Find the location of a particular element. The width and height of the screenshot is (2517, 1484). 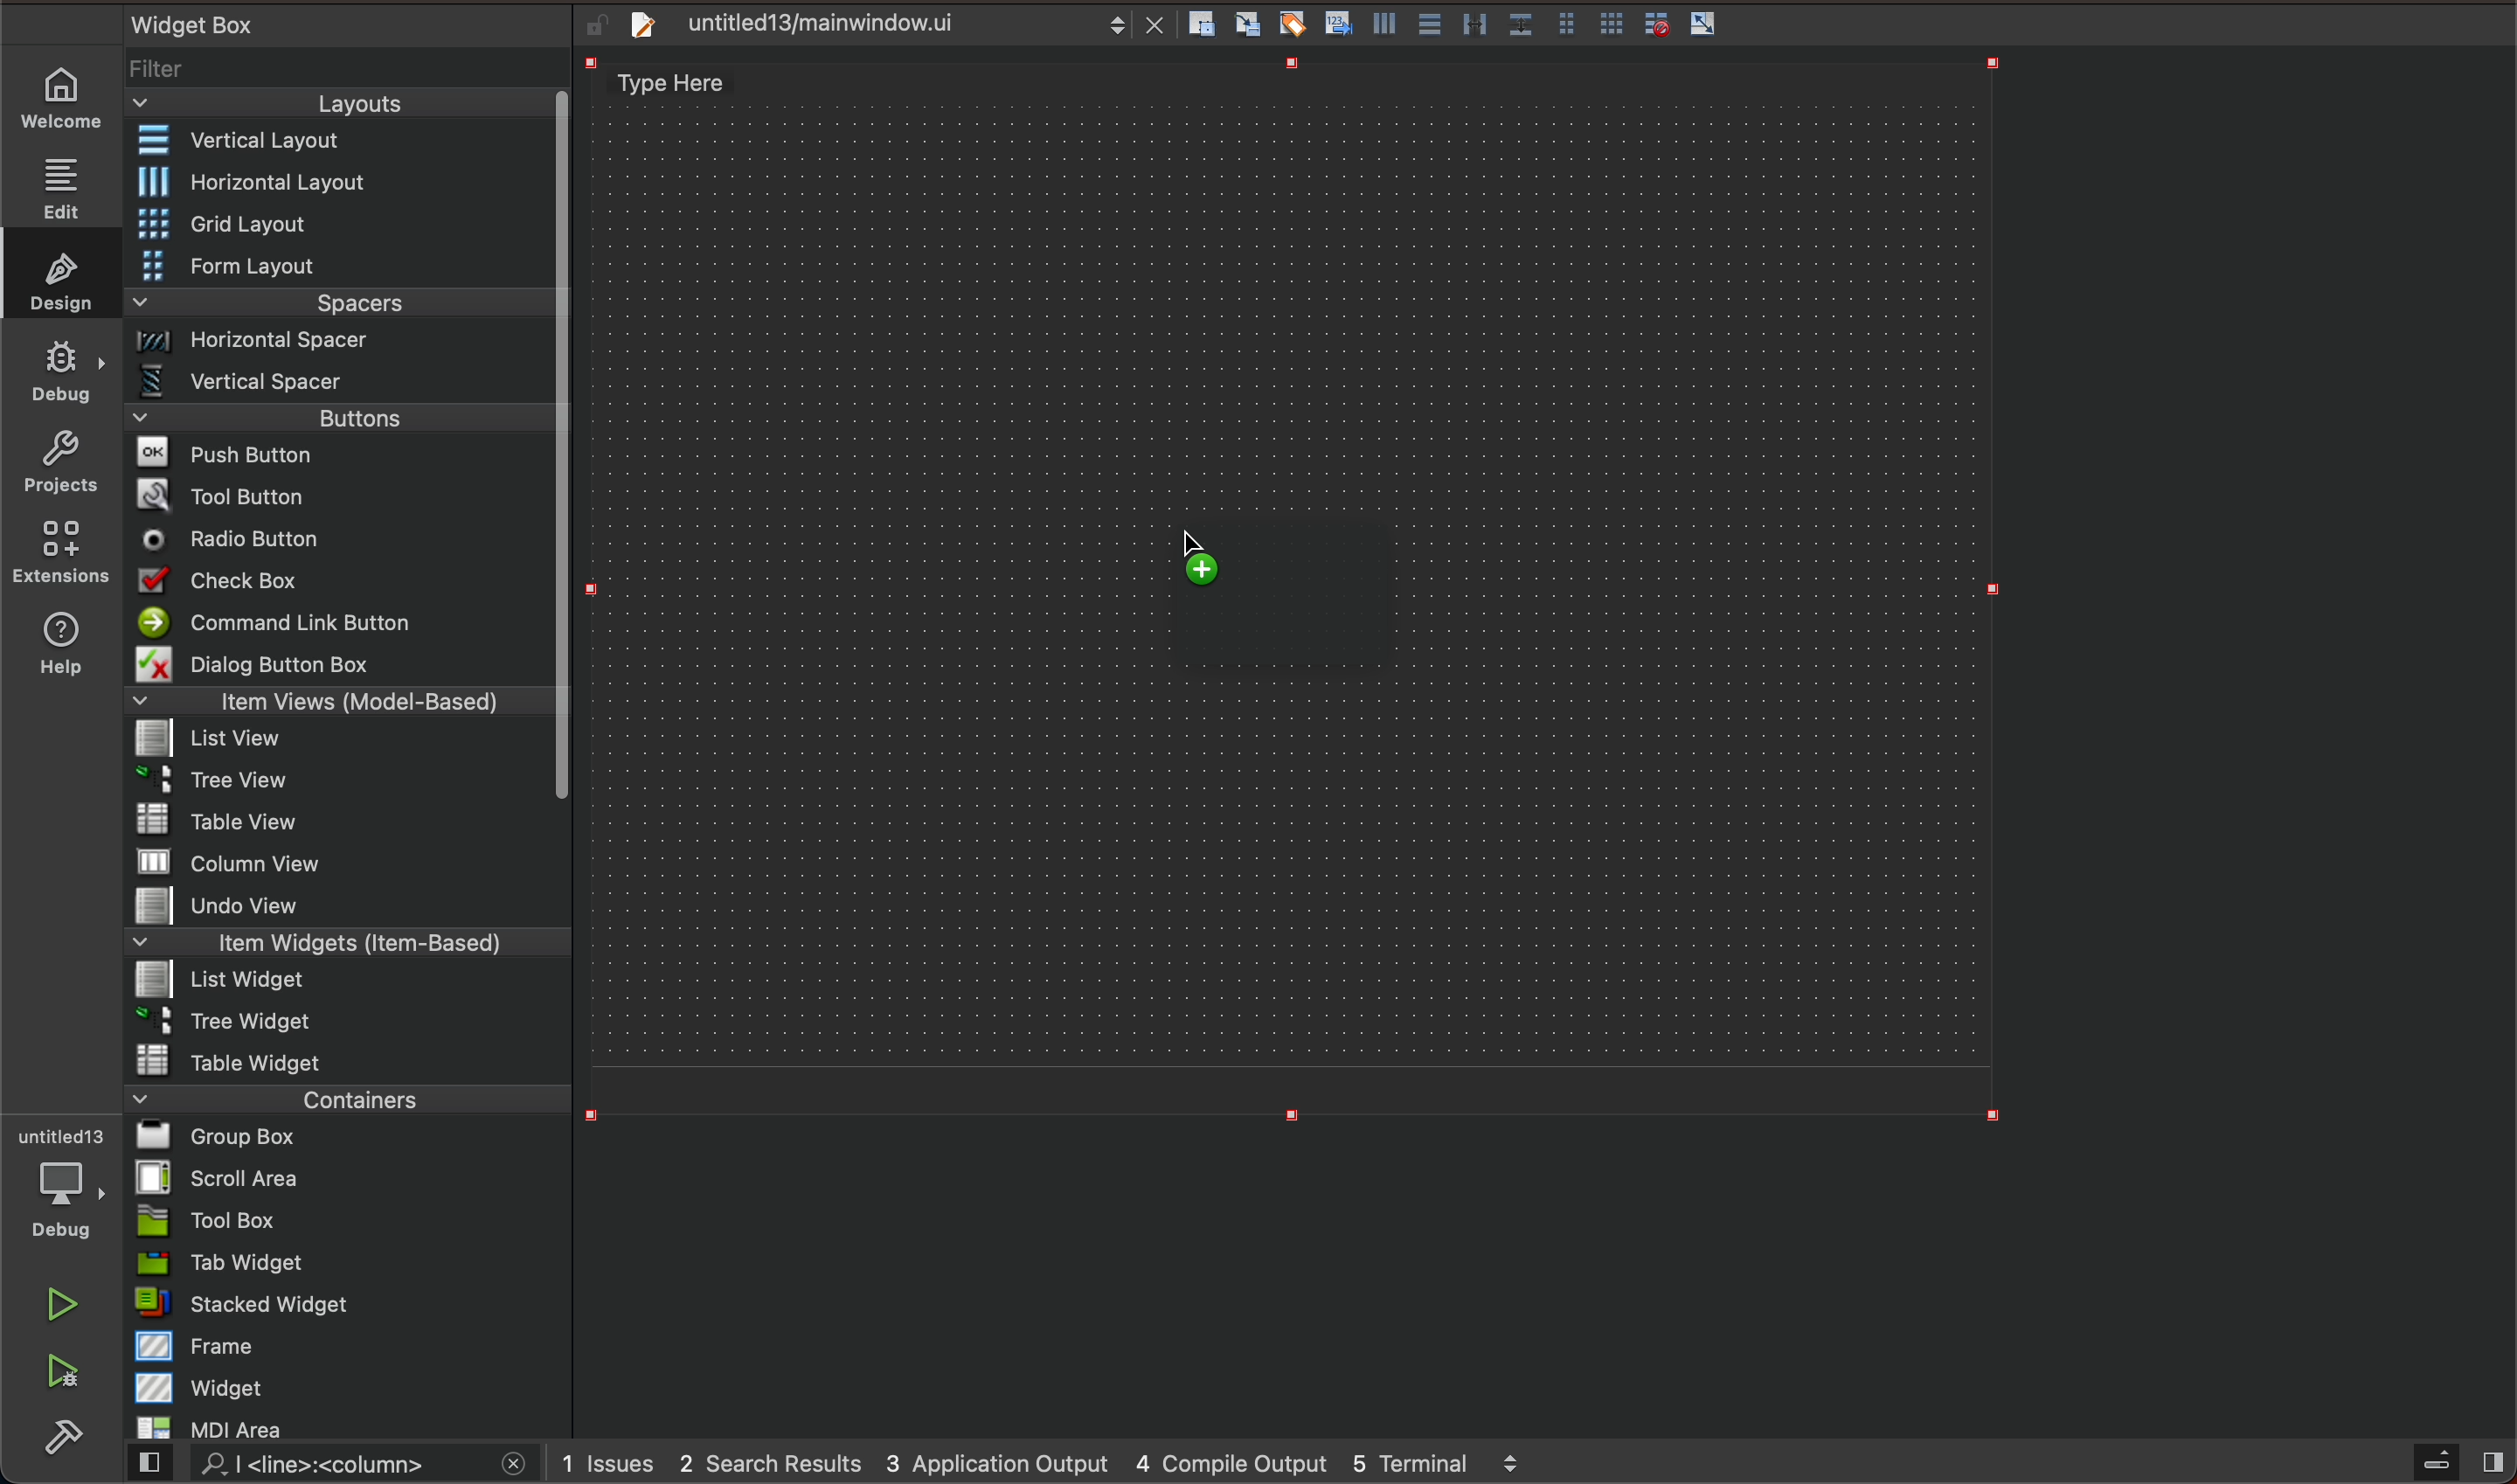

MDI Area is located at coordinates (335, 1428).